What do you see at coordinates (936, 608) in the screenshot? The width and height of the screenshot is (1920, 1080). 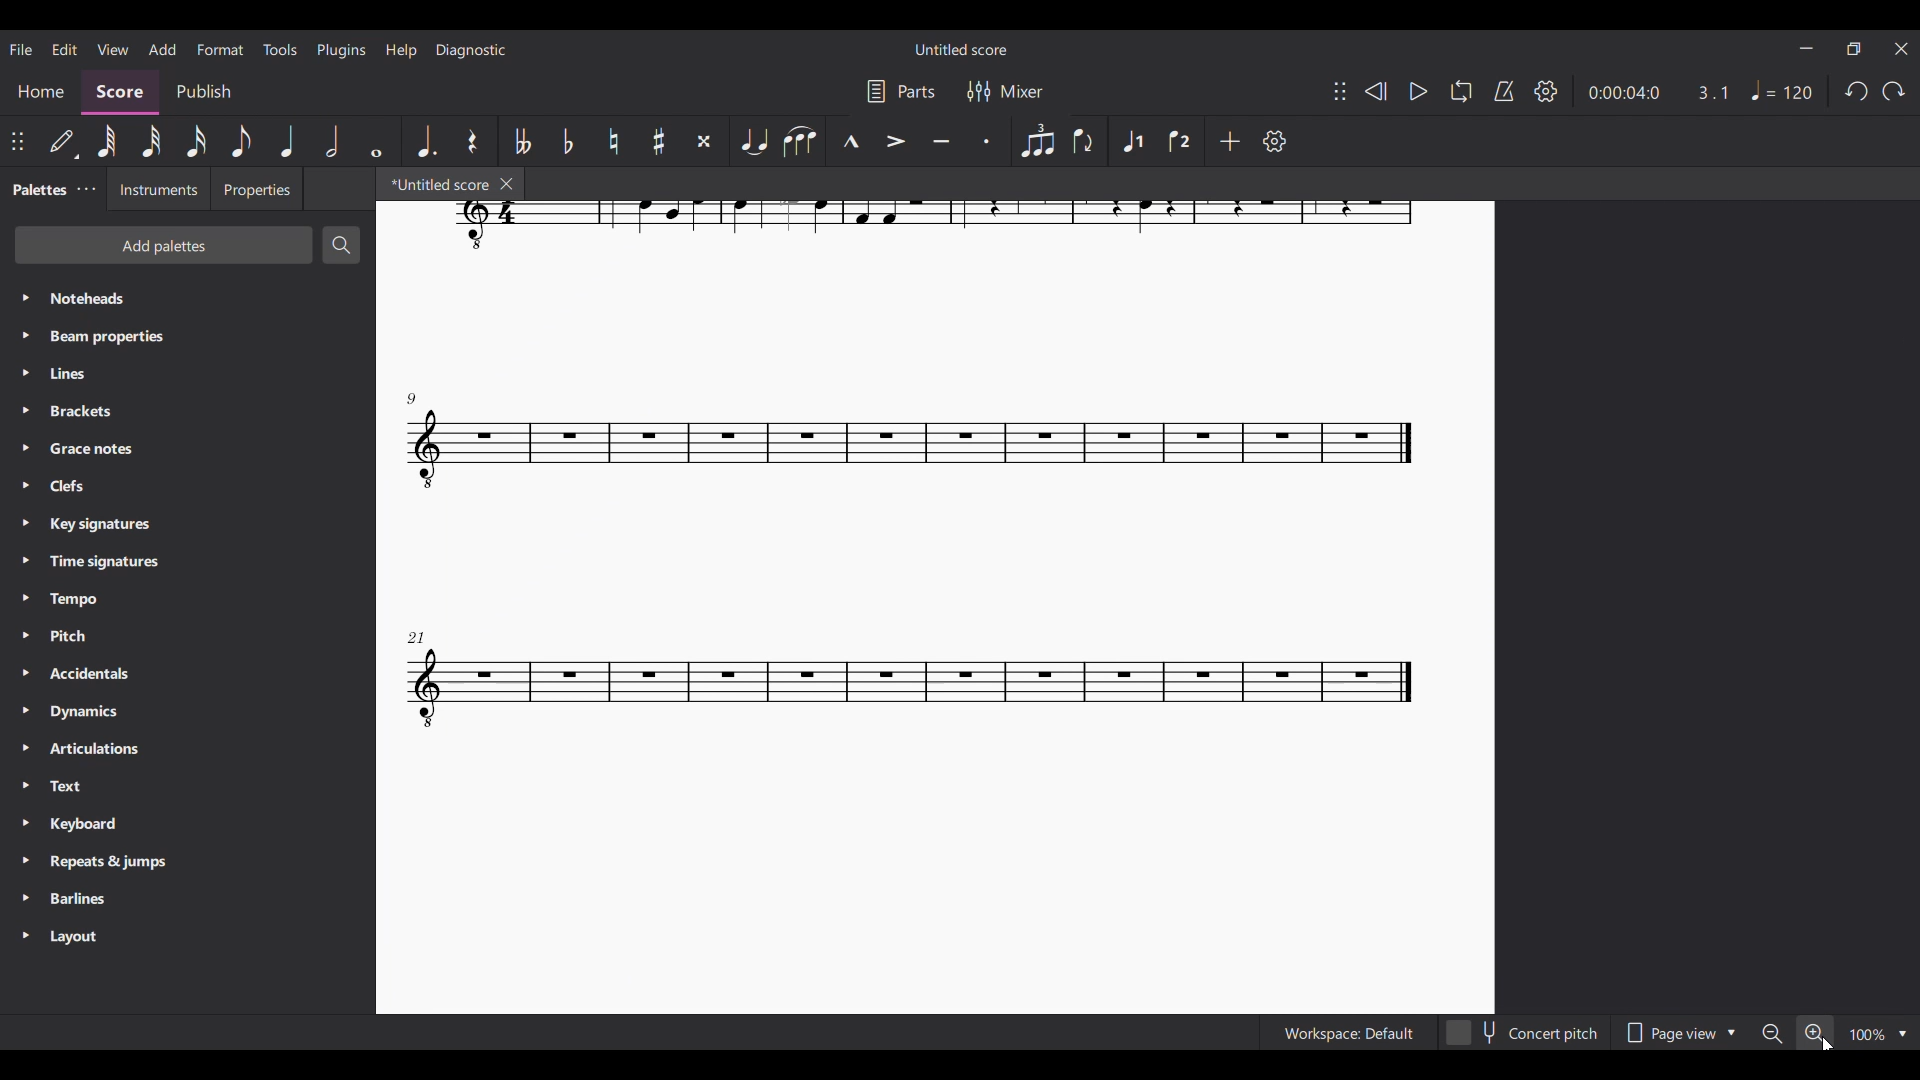 I see `Current score zoomed in` at bounding box center [936, 608].